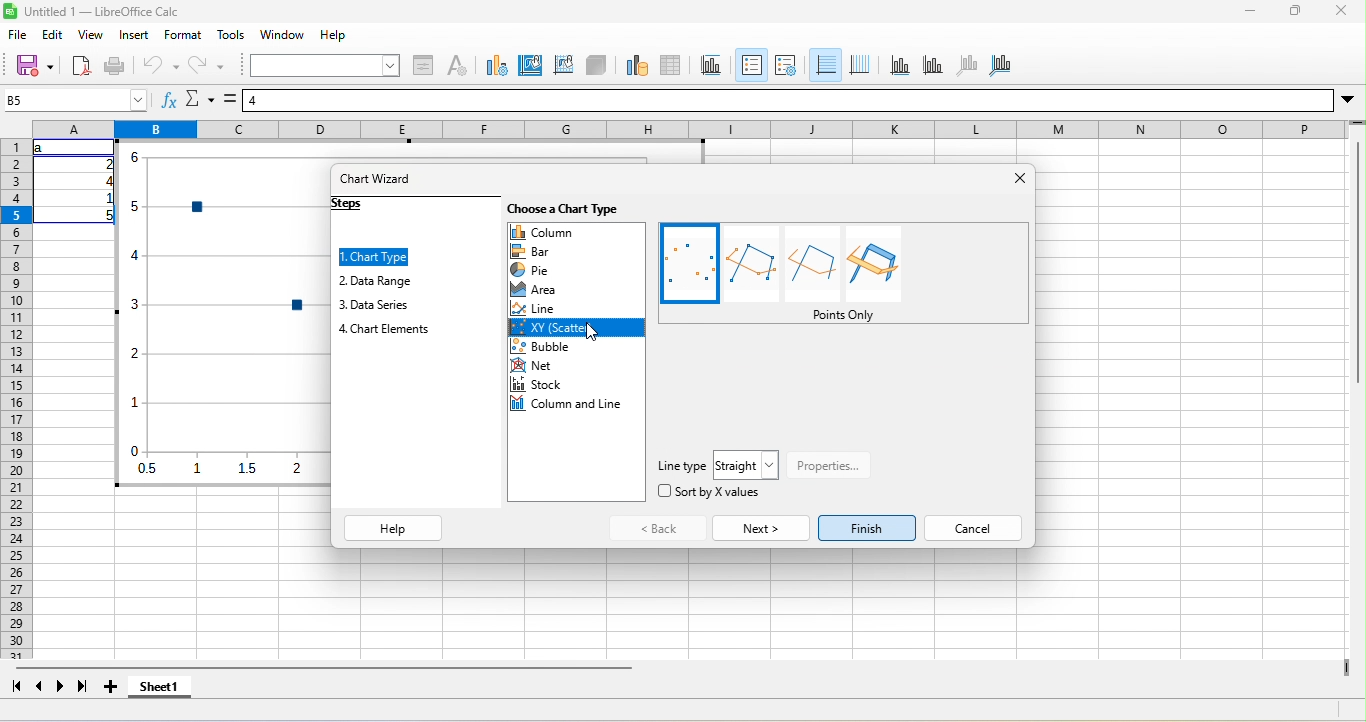 This screenshot has width=1366, height=722. What do you see at coordinates (591, 332) in the screenshot?
I see `cursor` at bounding box center [591, 332].